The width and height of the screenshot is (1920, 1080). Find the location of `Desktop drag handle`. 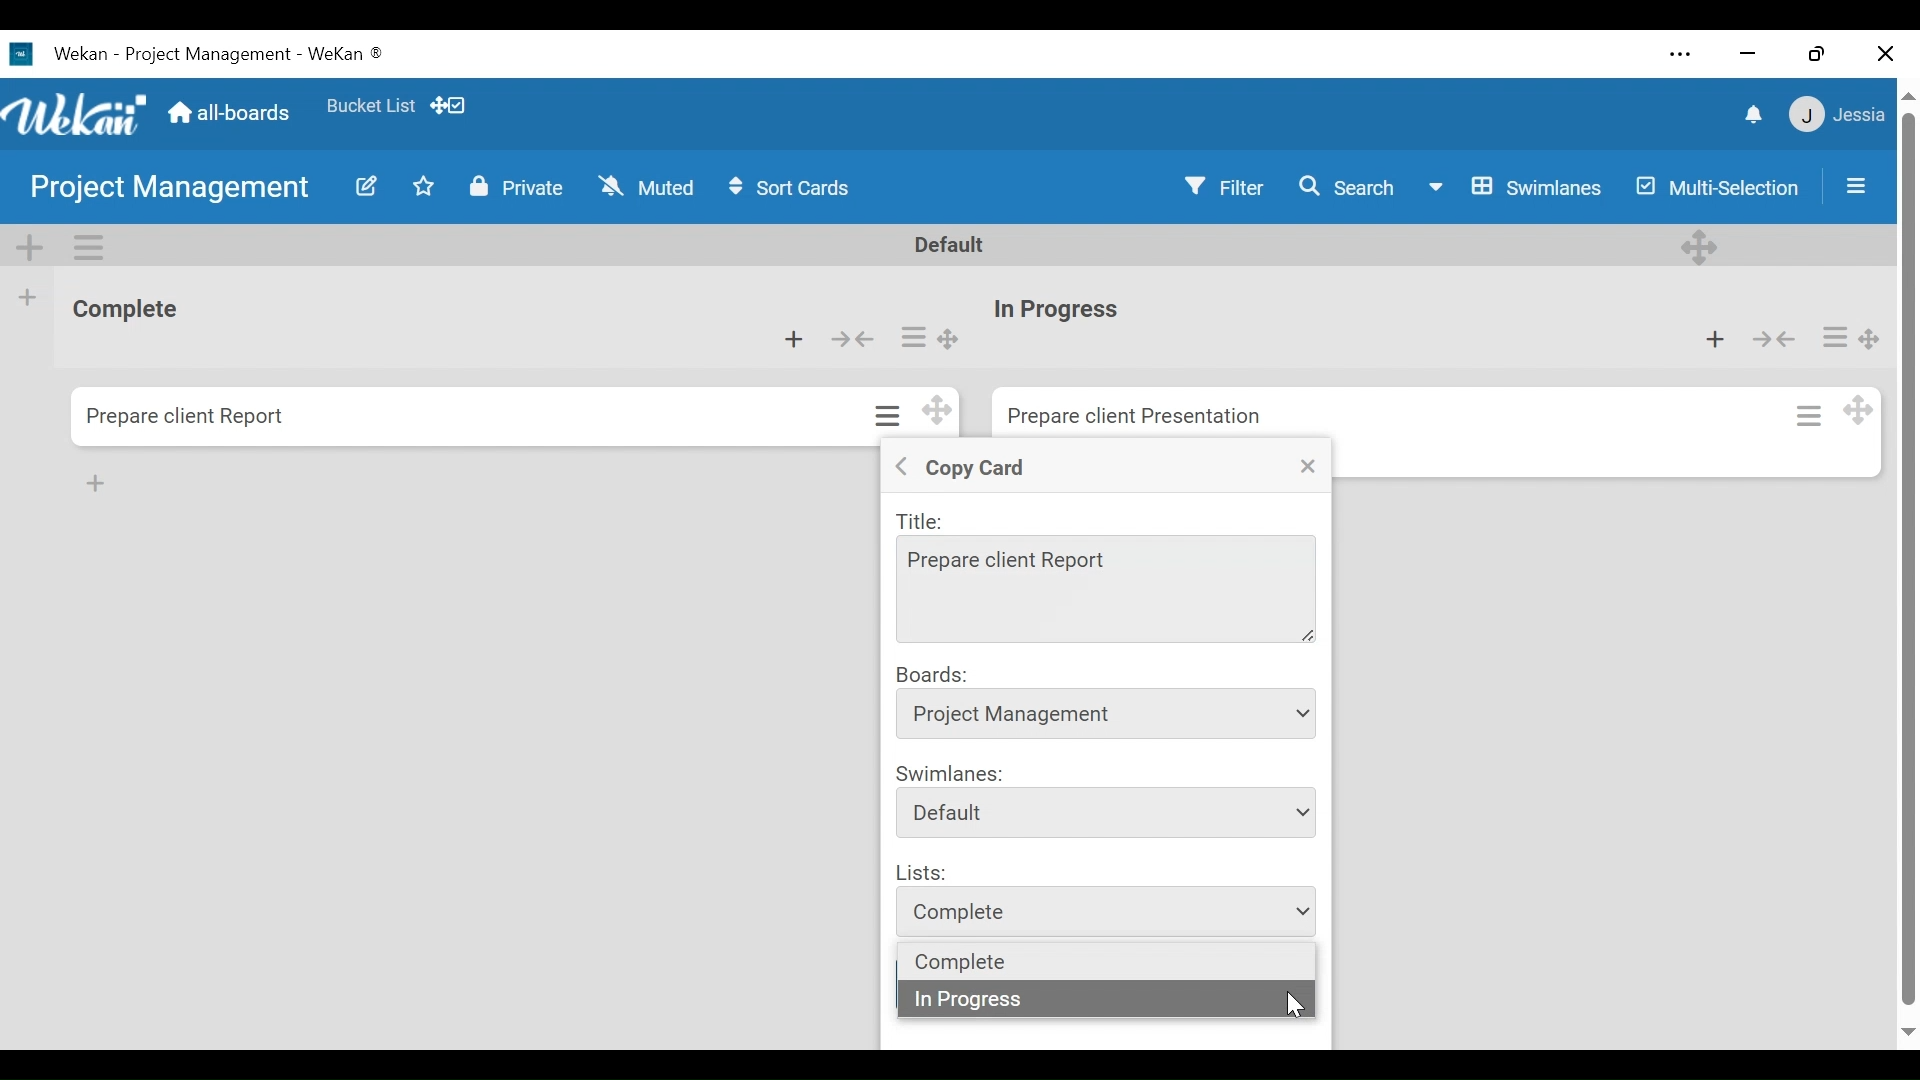

Desktop drag handle is located at coordinates (1869, 408).